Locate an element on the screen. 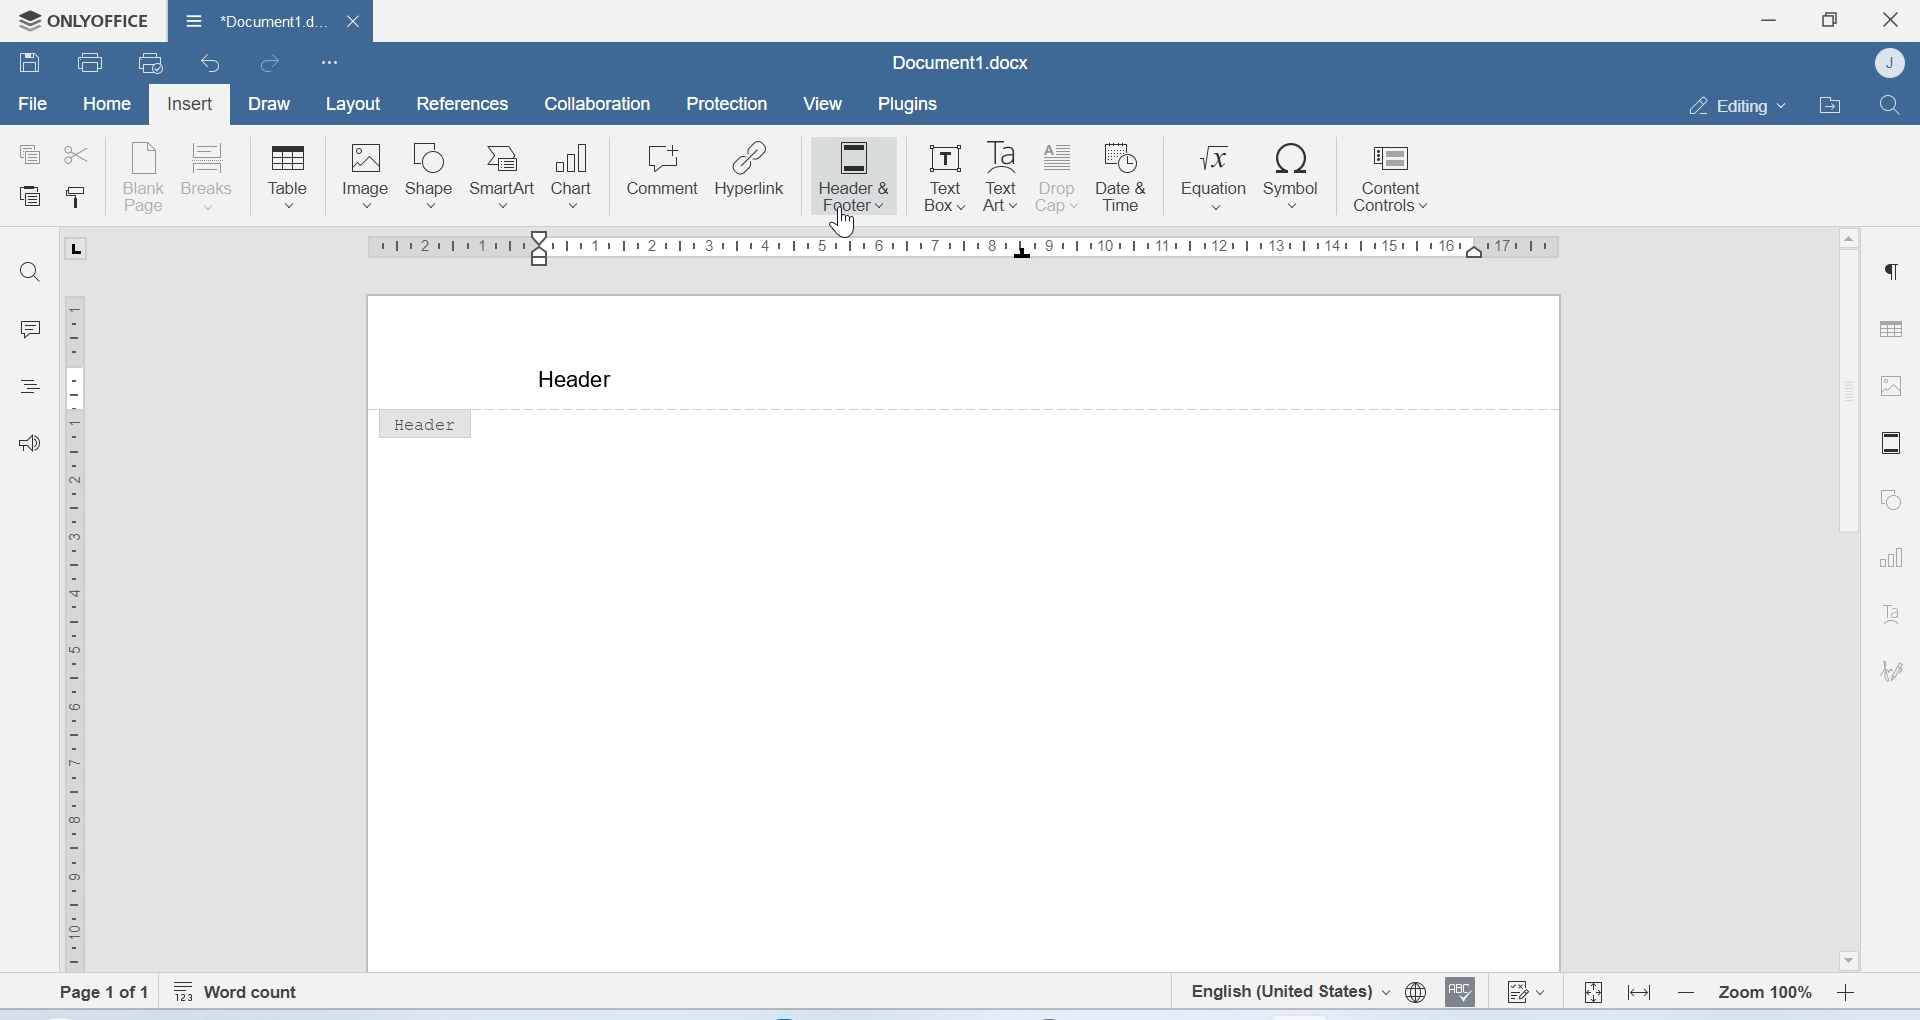 This screenshot has height=1020, width=1920. File is located at coordinates (31, 105).